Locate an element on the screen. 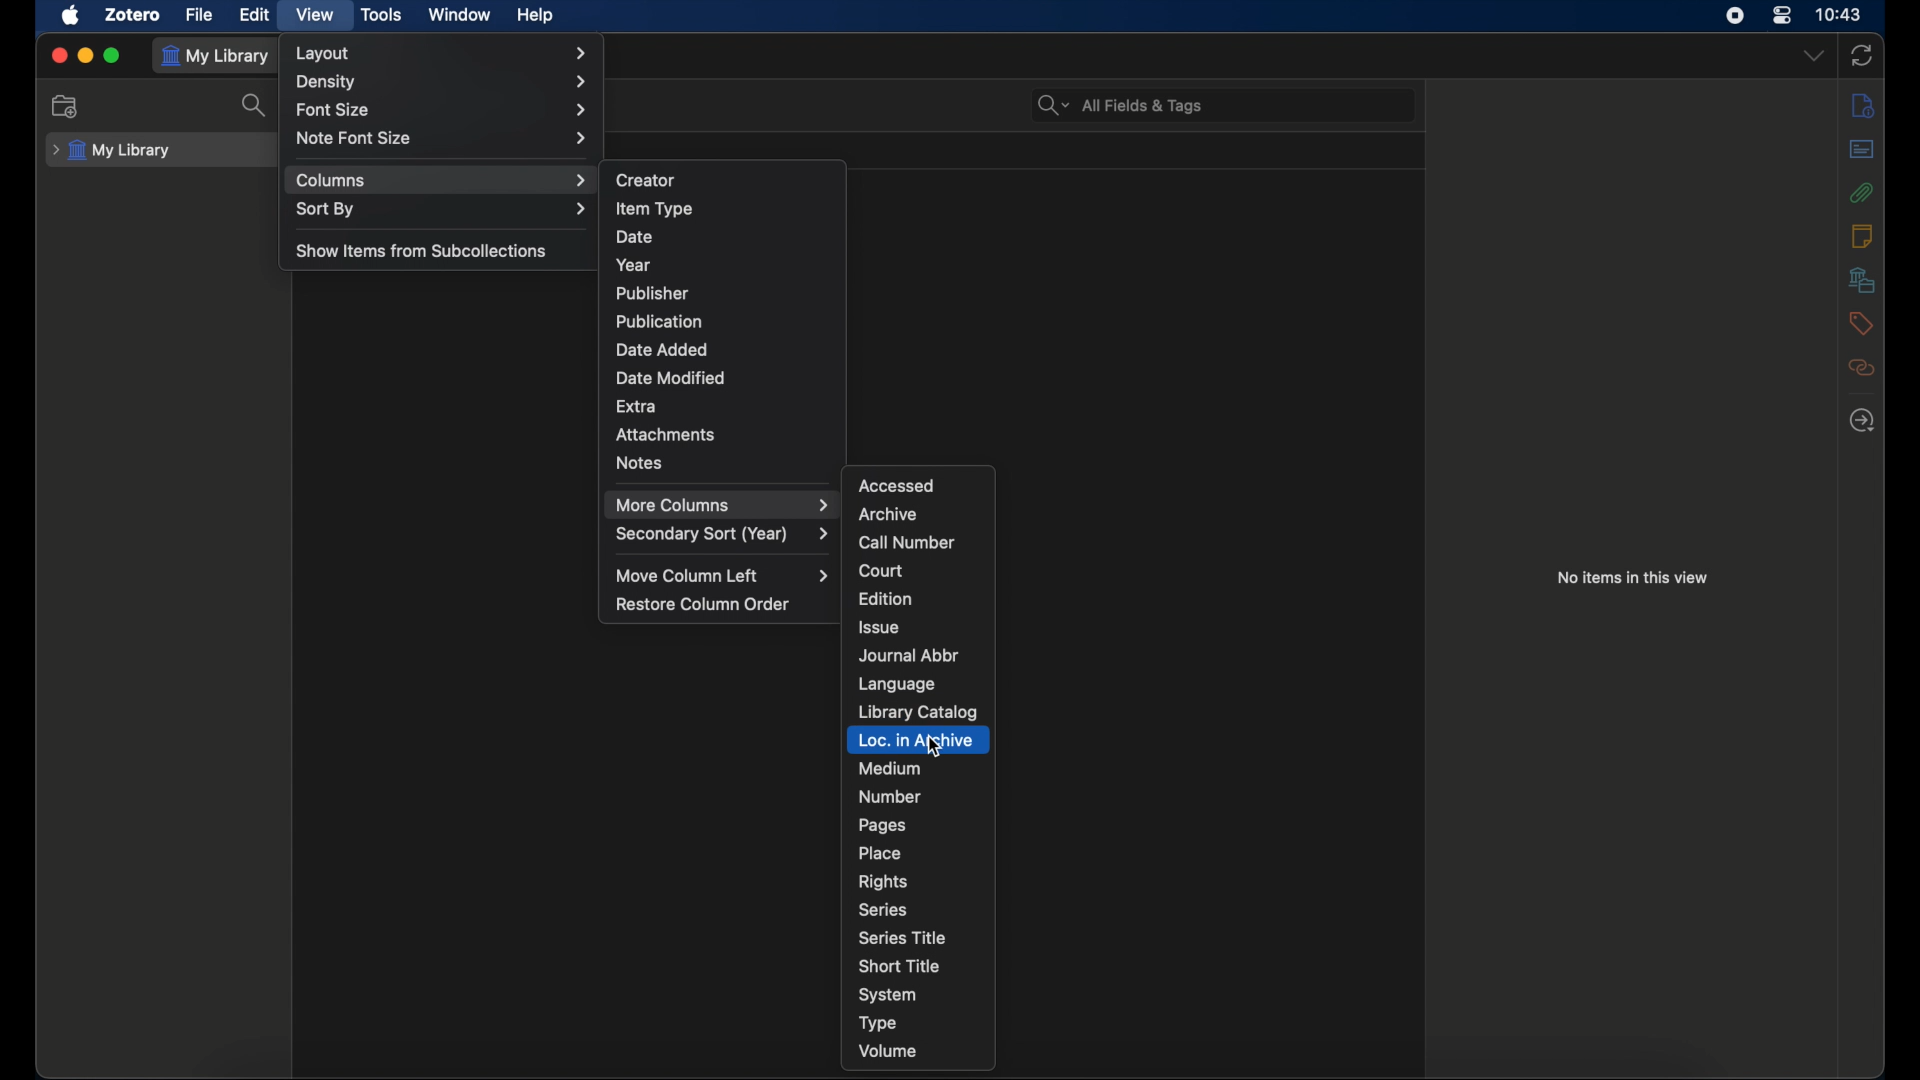  file is located at coordinates (202, 15).